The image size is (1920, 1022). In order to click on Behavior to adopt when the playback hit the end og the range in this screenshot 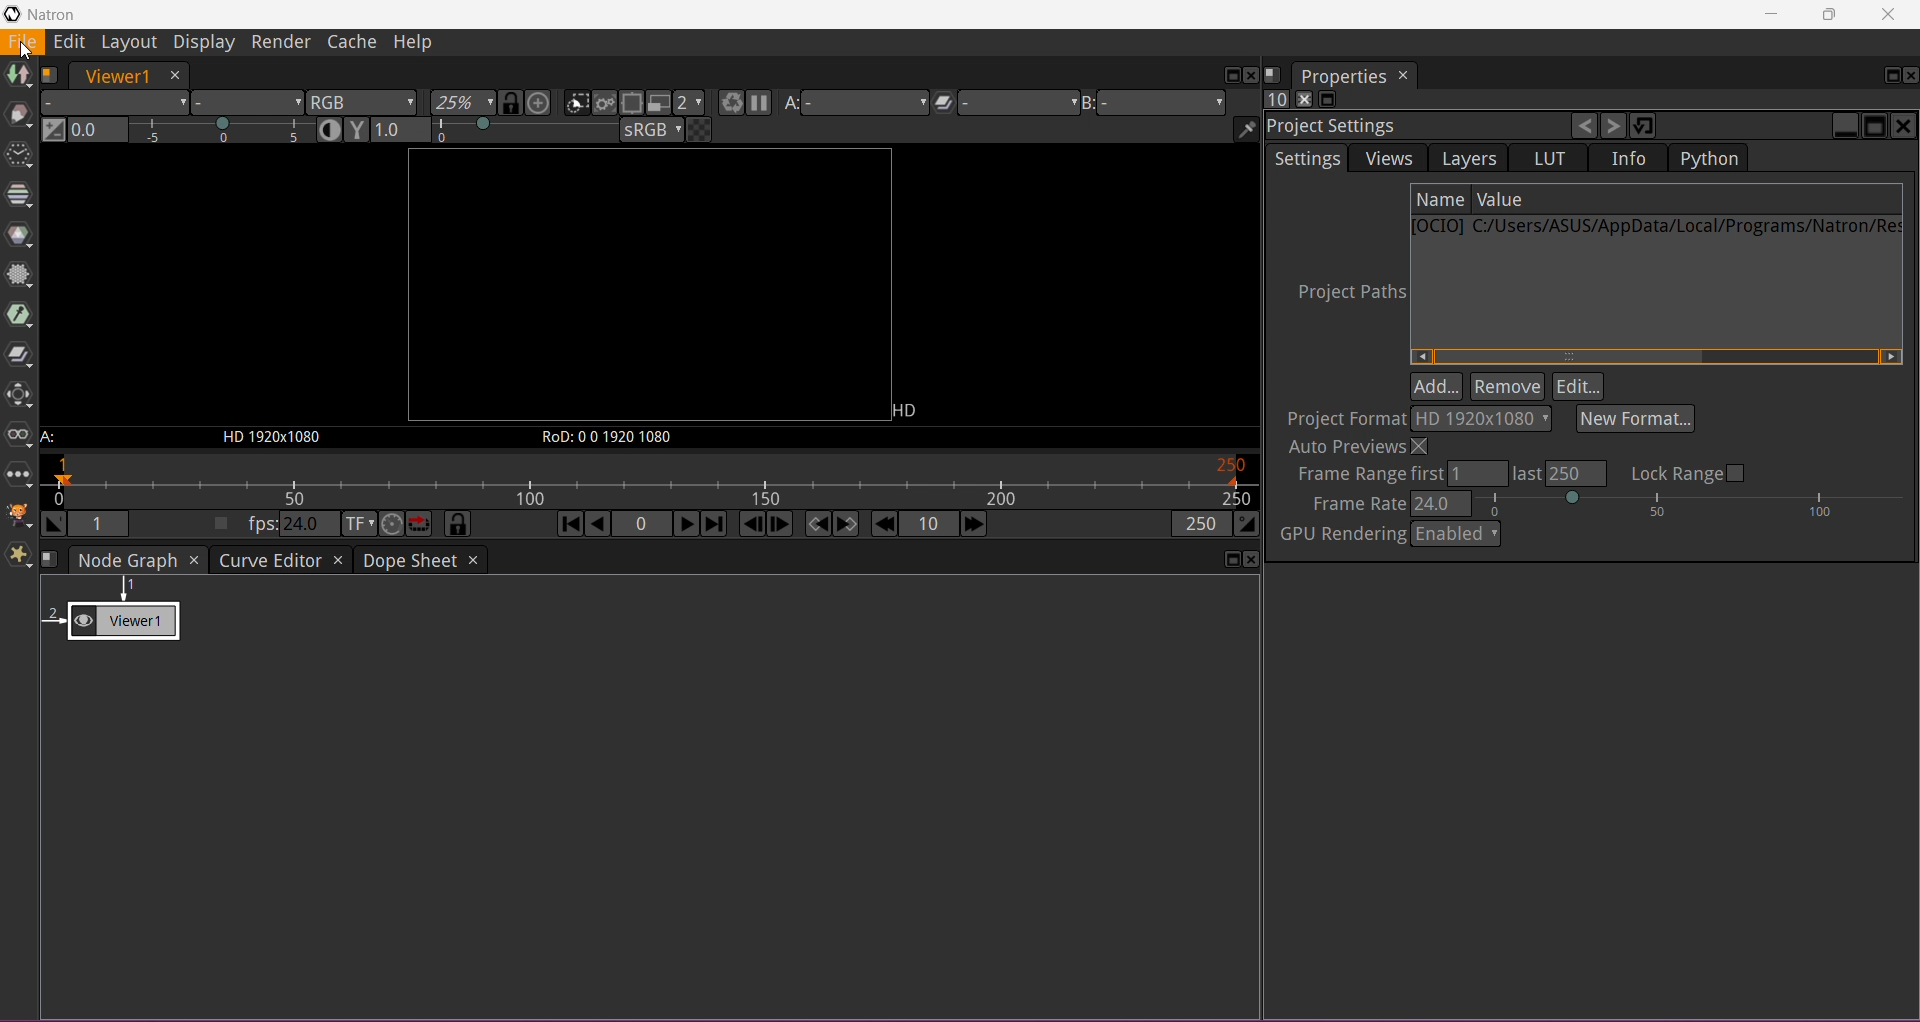, I will do `click(419, 526)`.